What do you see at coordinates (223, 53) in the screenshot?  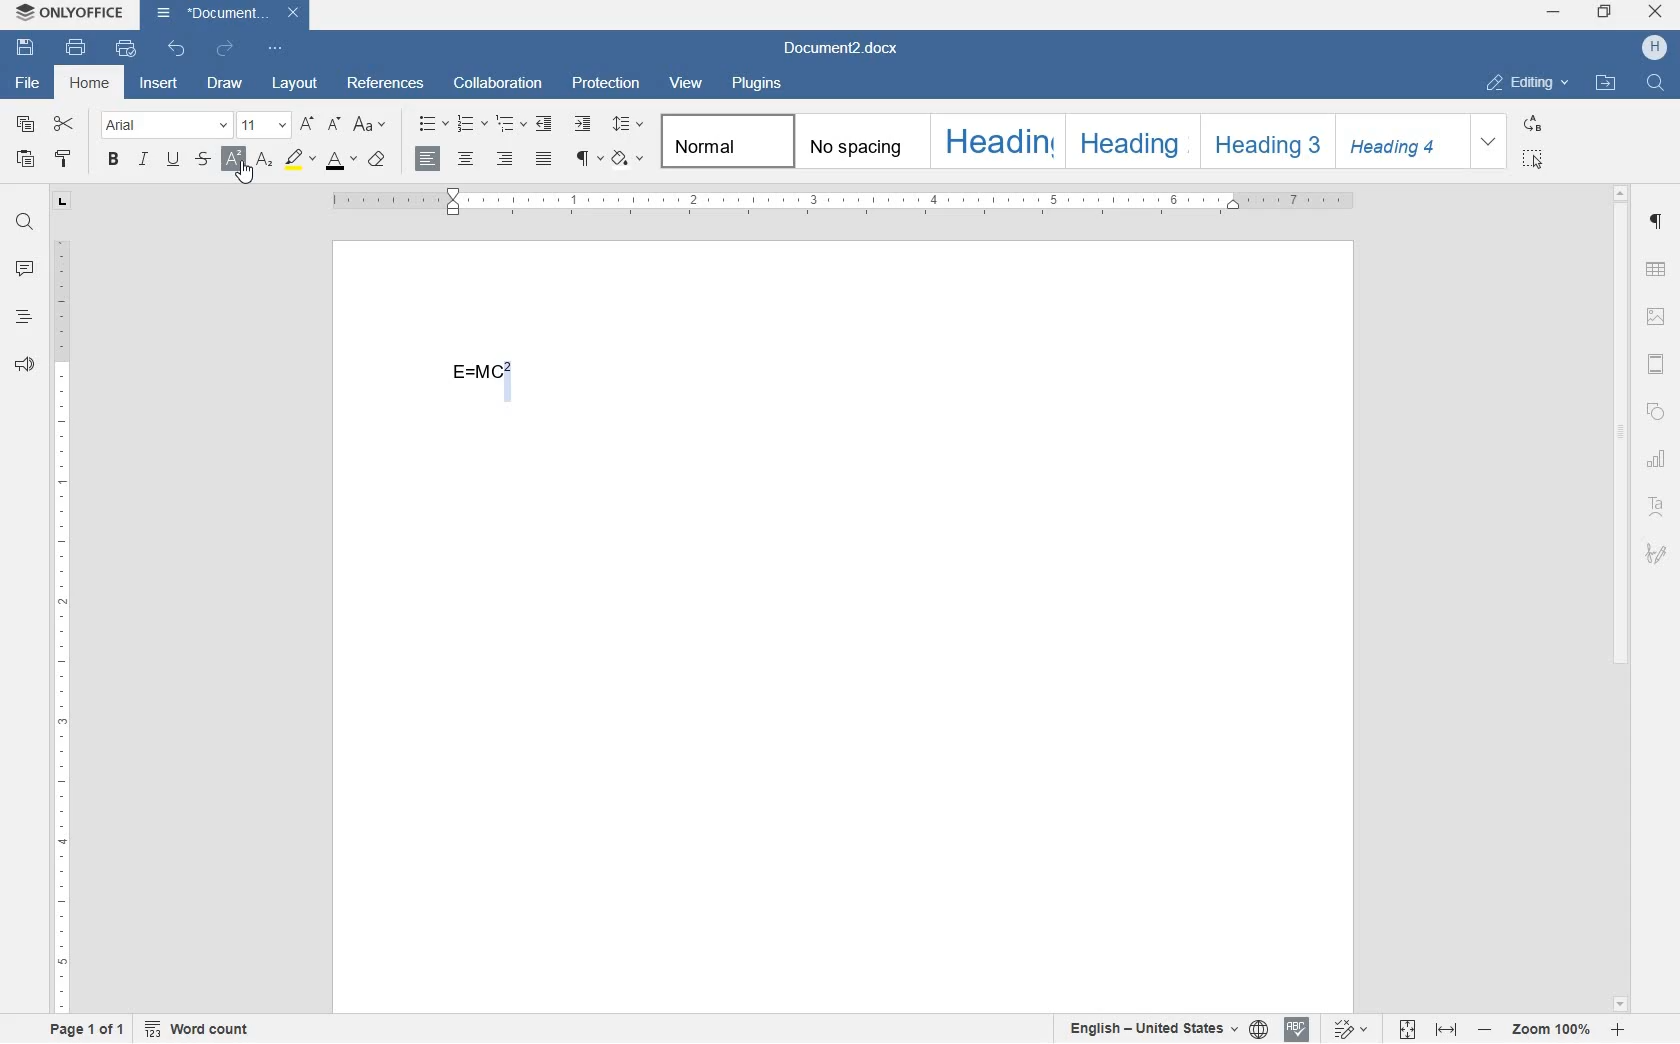 I see `redo` at bounding box center [223, 53].